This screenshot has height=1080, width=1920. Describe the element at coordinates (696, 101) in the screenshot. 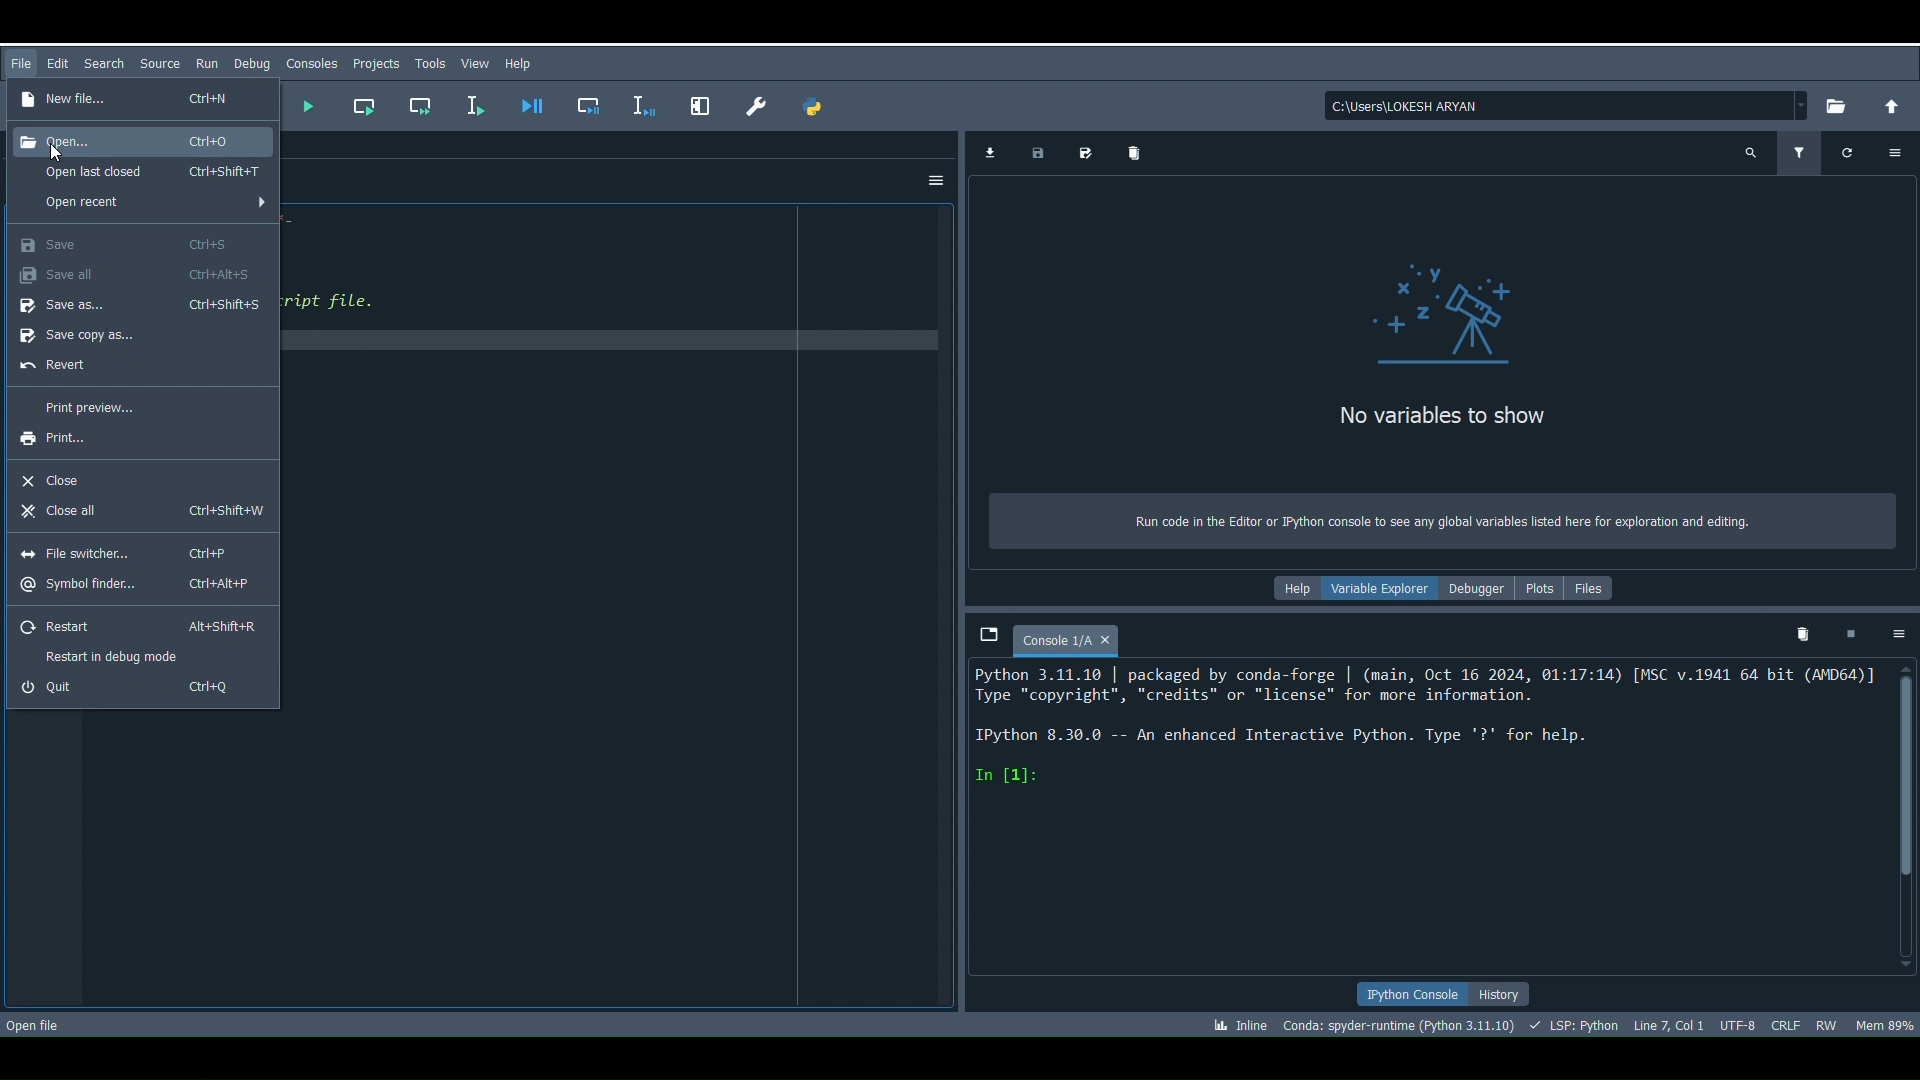

I see `` at that location.